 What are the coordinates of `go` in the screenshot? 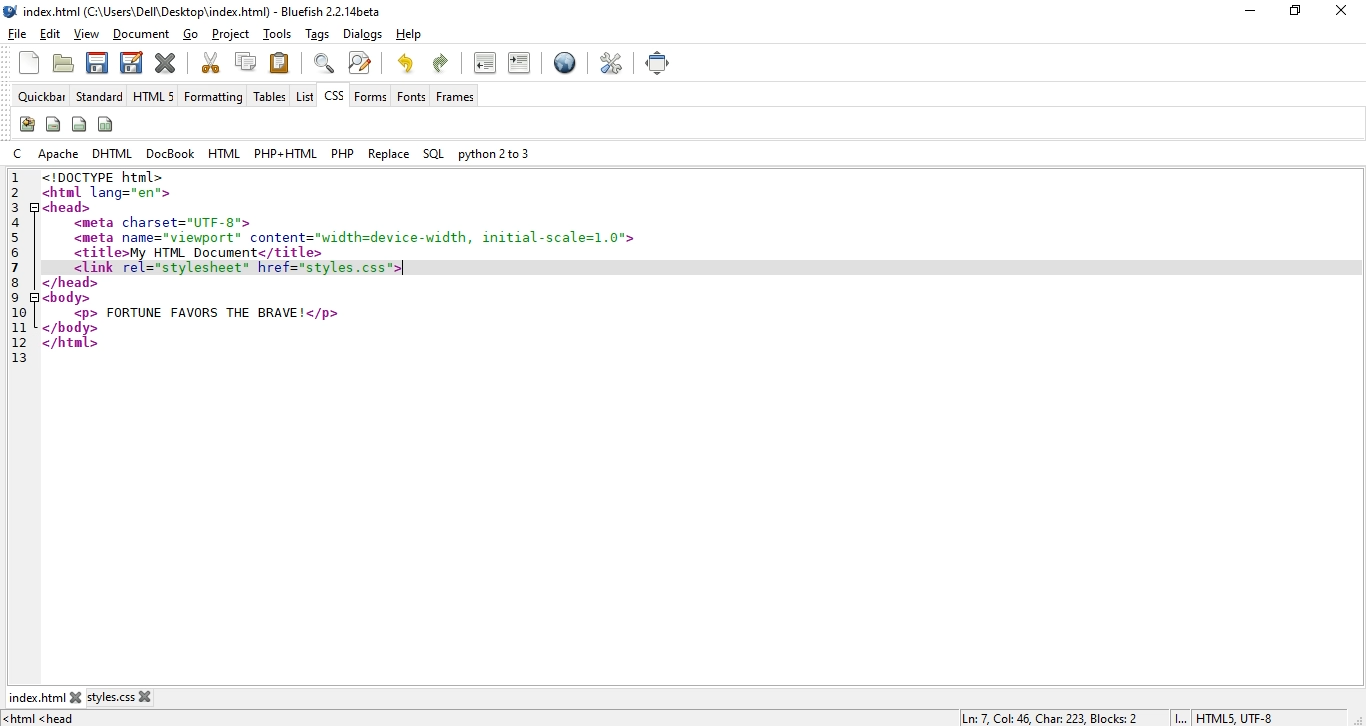 It's located at (191, 35).